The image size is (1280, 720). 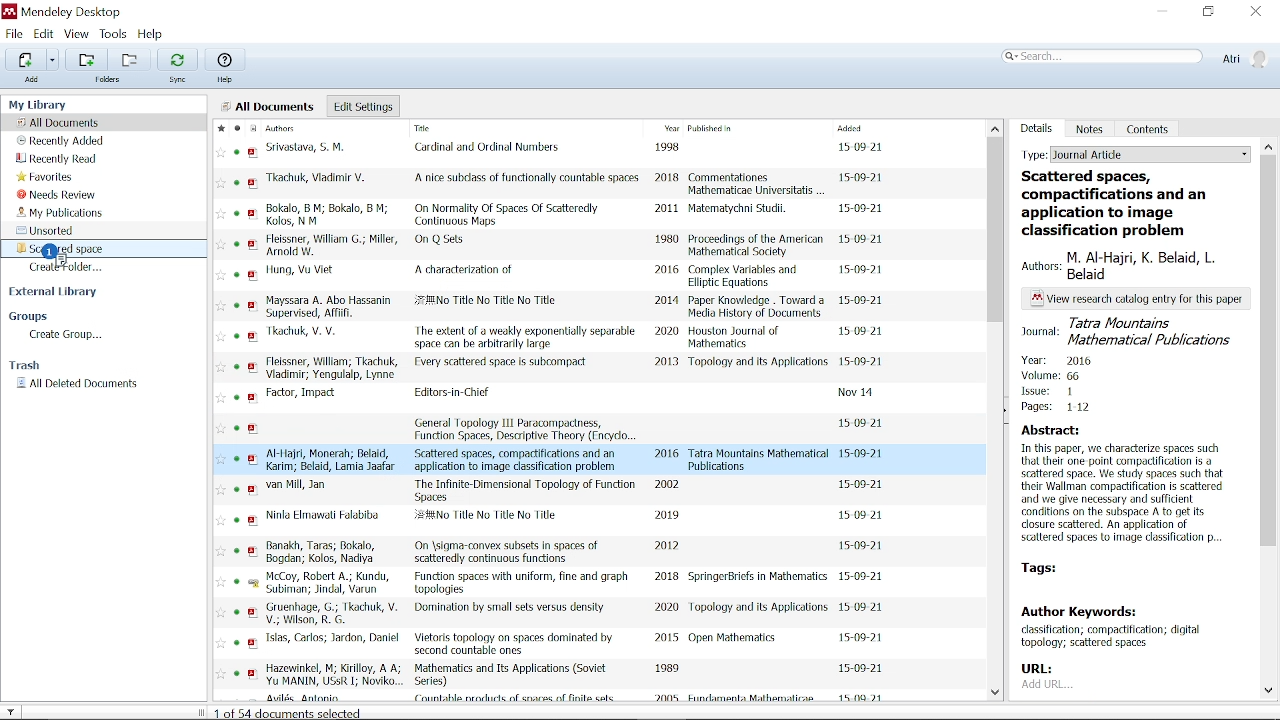 I want to click on Trash, so click(x=30, y=366).